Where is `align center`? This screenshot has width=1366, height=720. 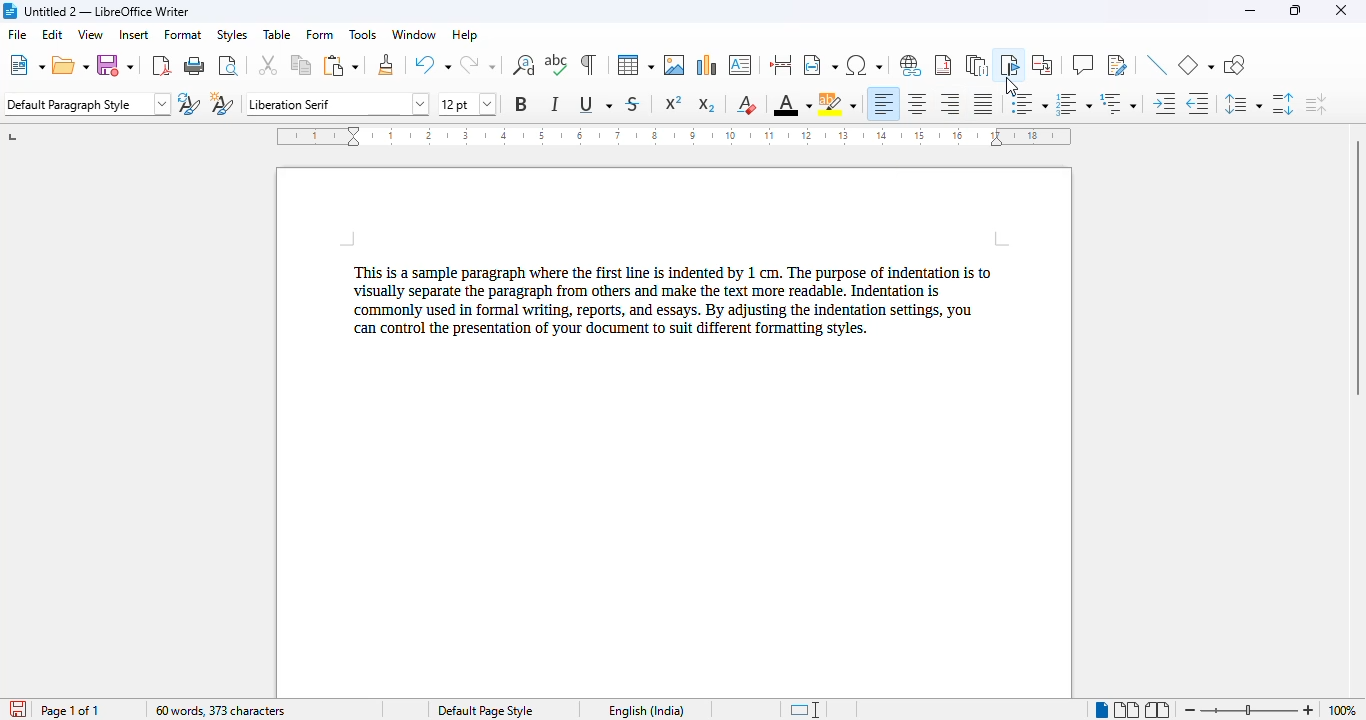
align center is located at coordinates (917, 104).